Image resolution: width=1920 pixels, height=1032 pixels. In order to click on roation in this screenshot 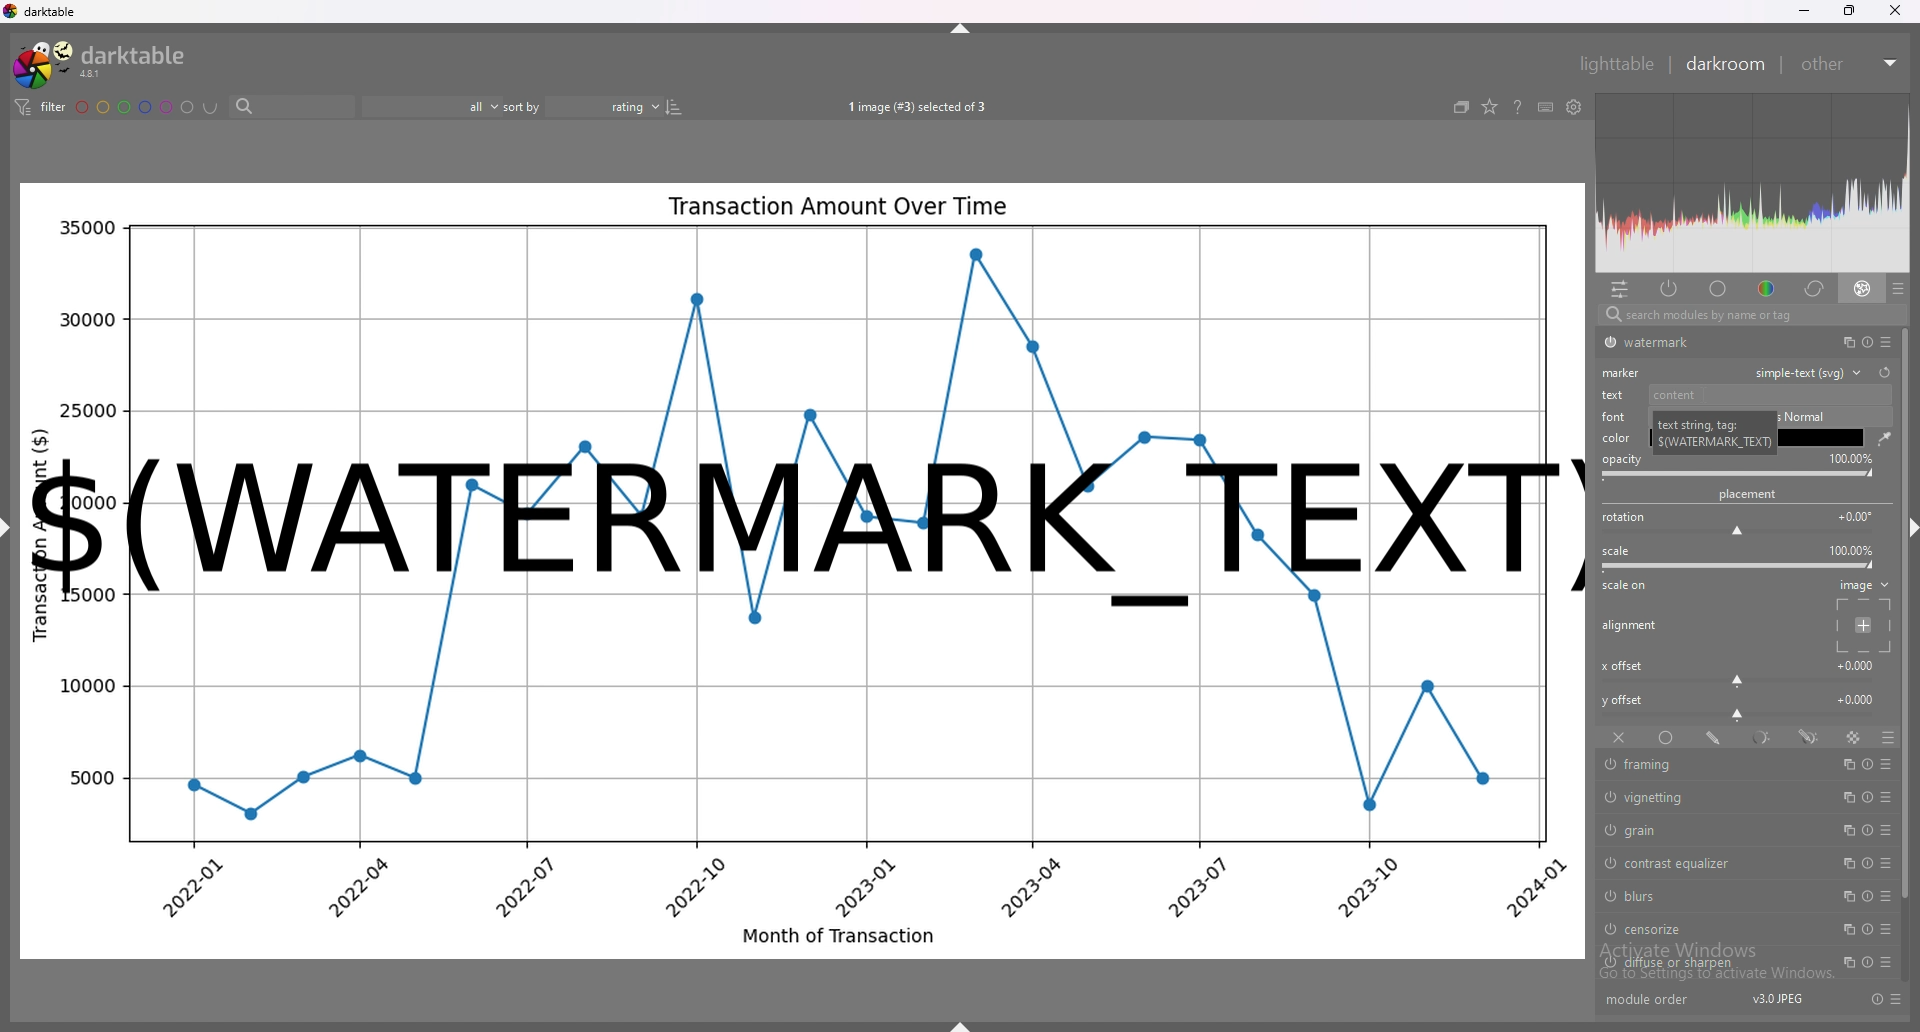, I will do `click(1623, 518)`.